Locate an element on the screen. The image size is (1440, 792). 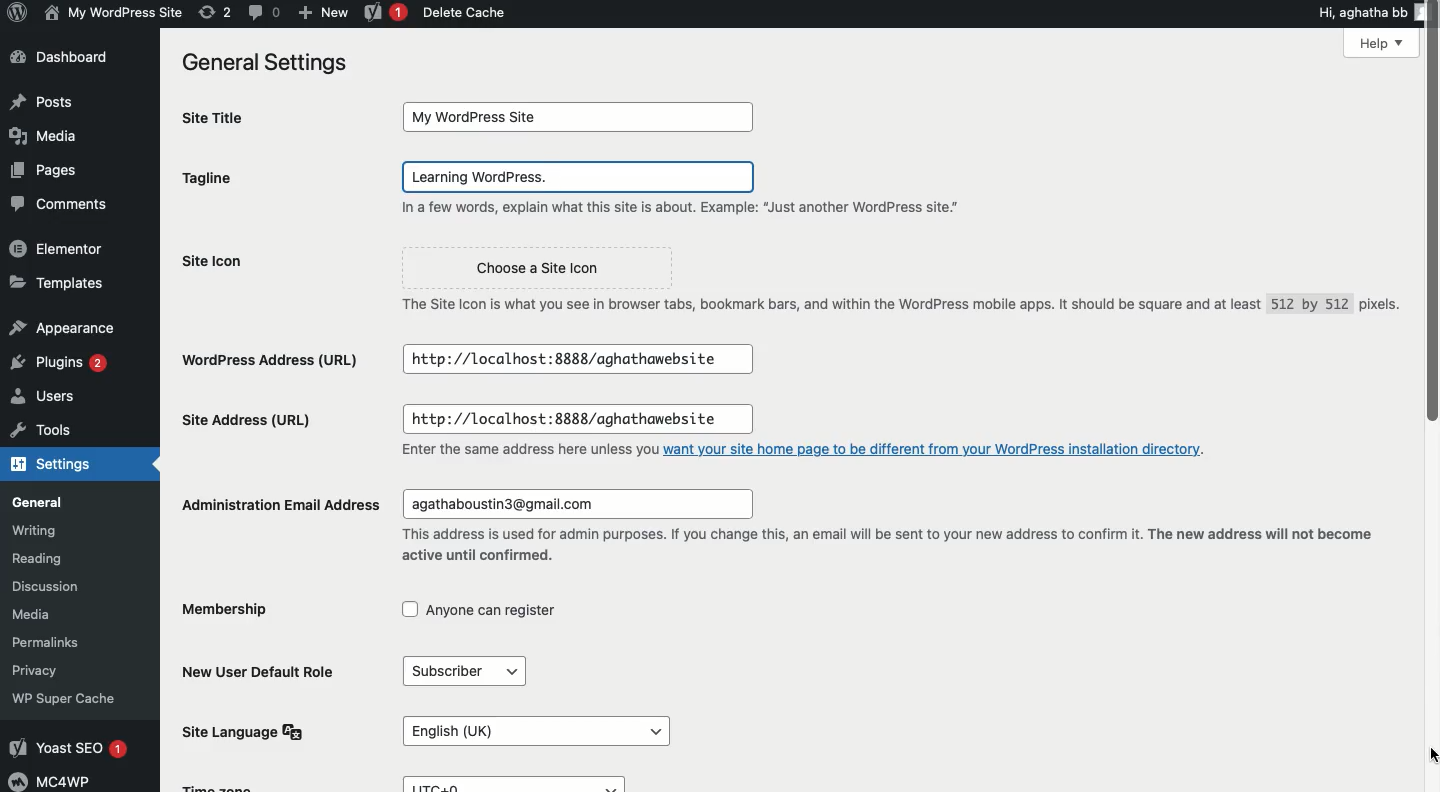
Yoast SEO 1 is located at coordinates (75, 746).